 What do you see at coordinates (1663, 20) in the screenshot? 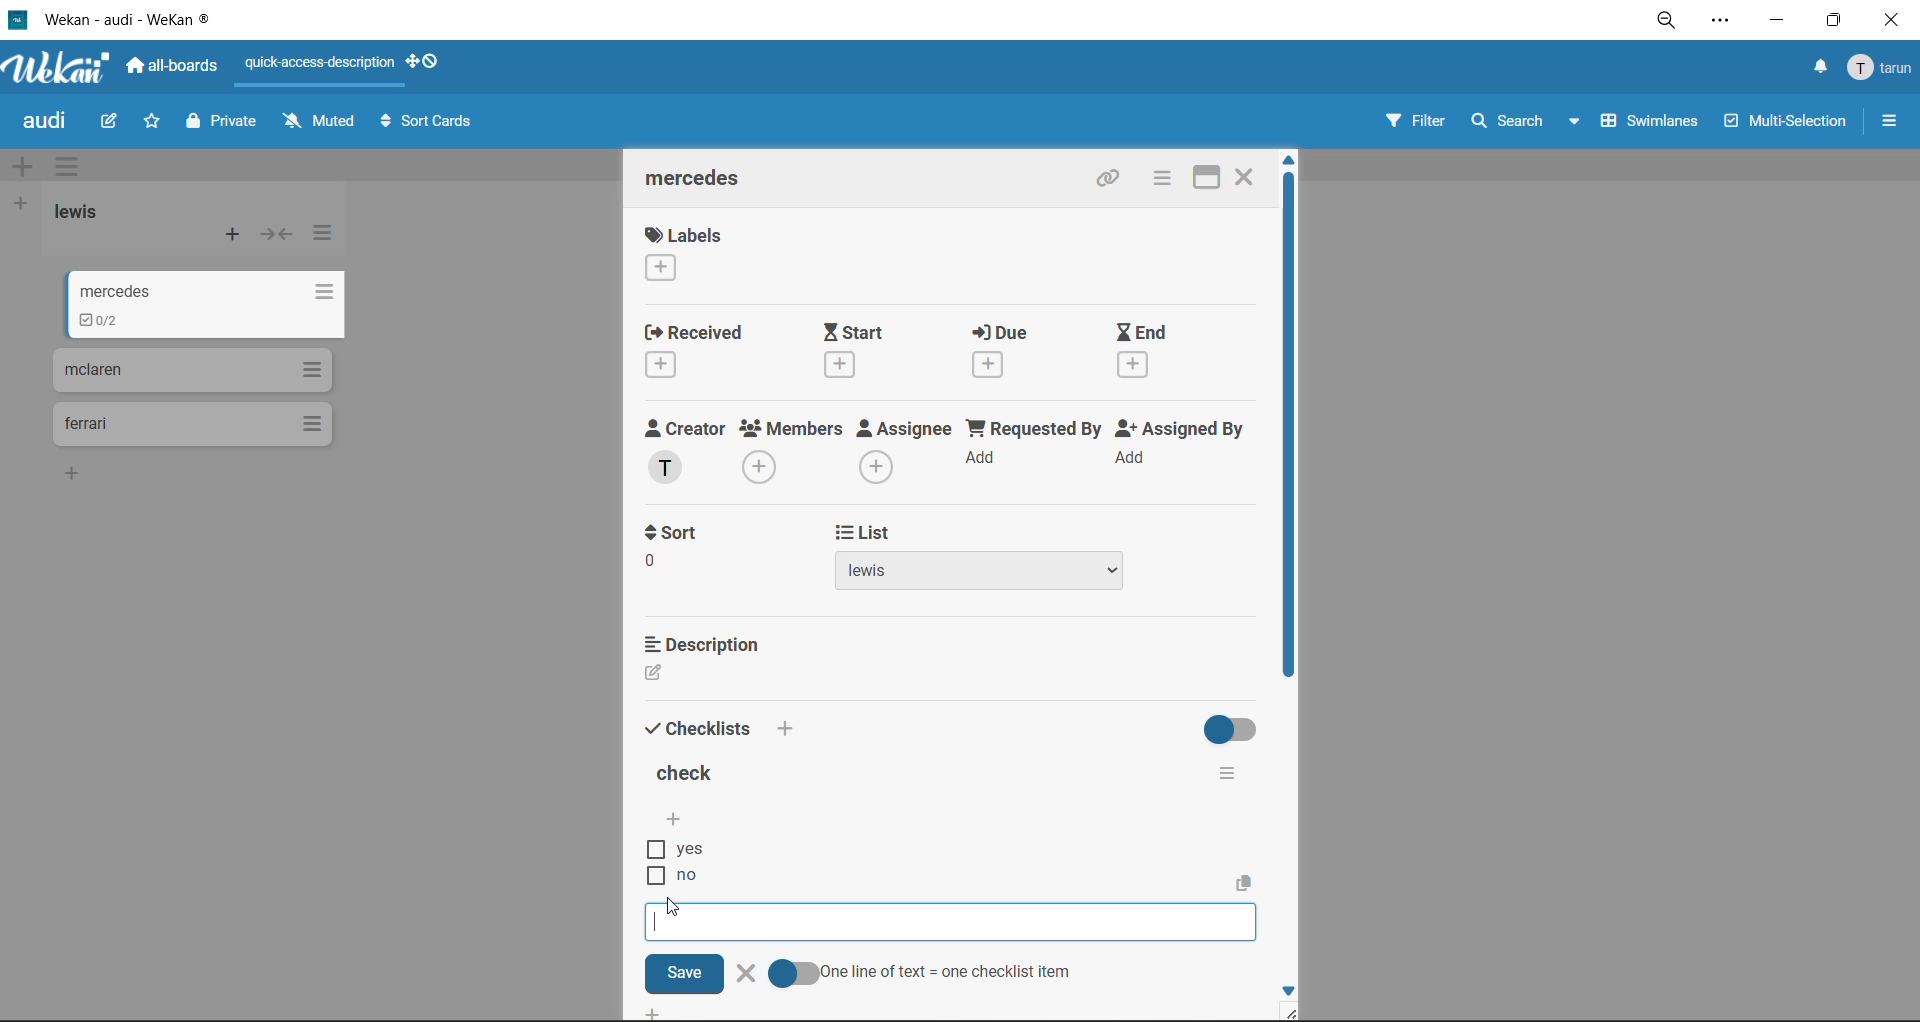
I see `zoom` at bounding box center [1663, 20].